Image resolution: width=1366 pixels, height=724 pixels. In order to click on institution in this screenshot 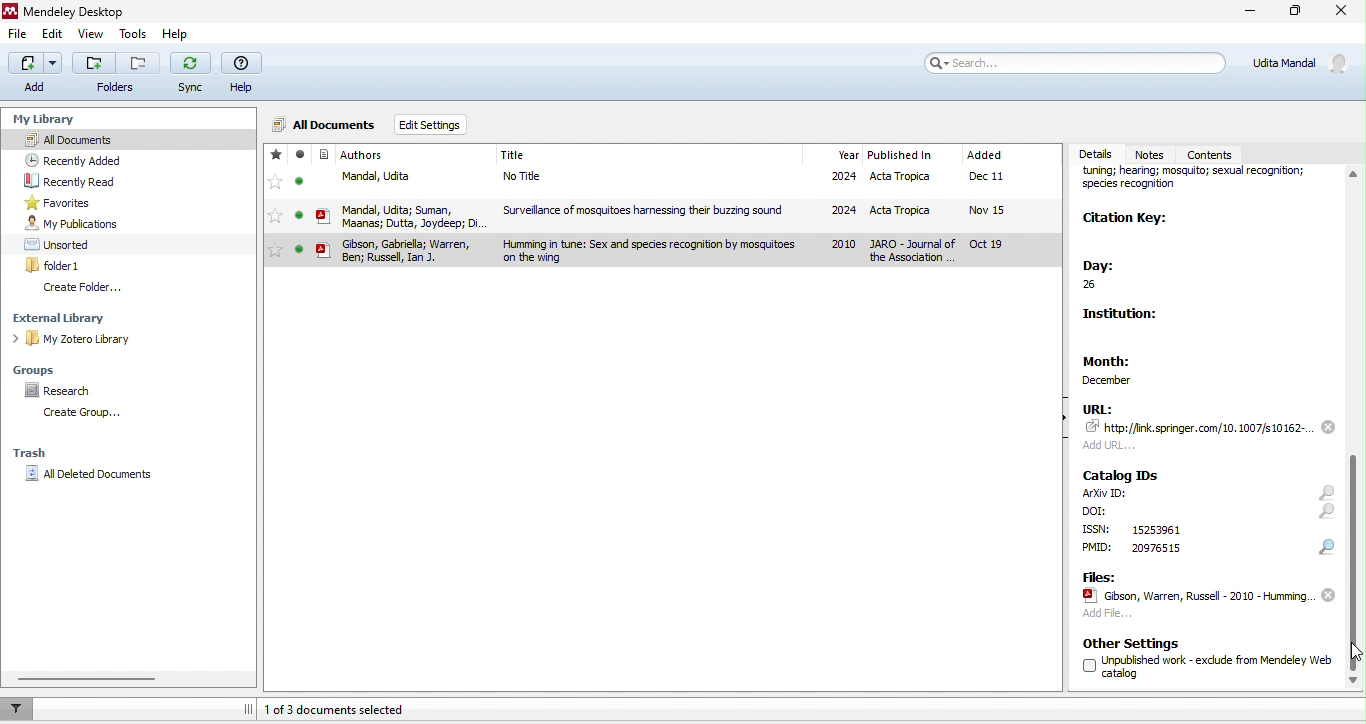, I will do `click(1127, 318)`.